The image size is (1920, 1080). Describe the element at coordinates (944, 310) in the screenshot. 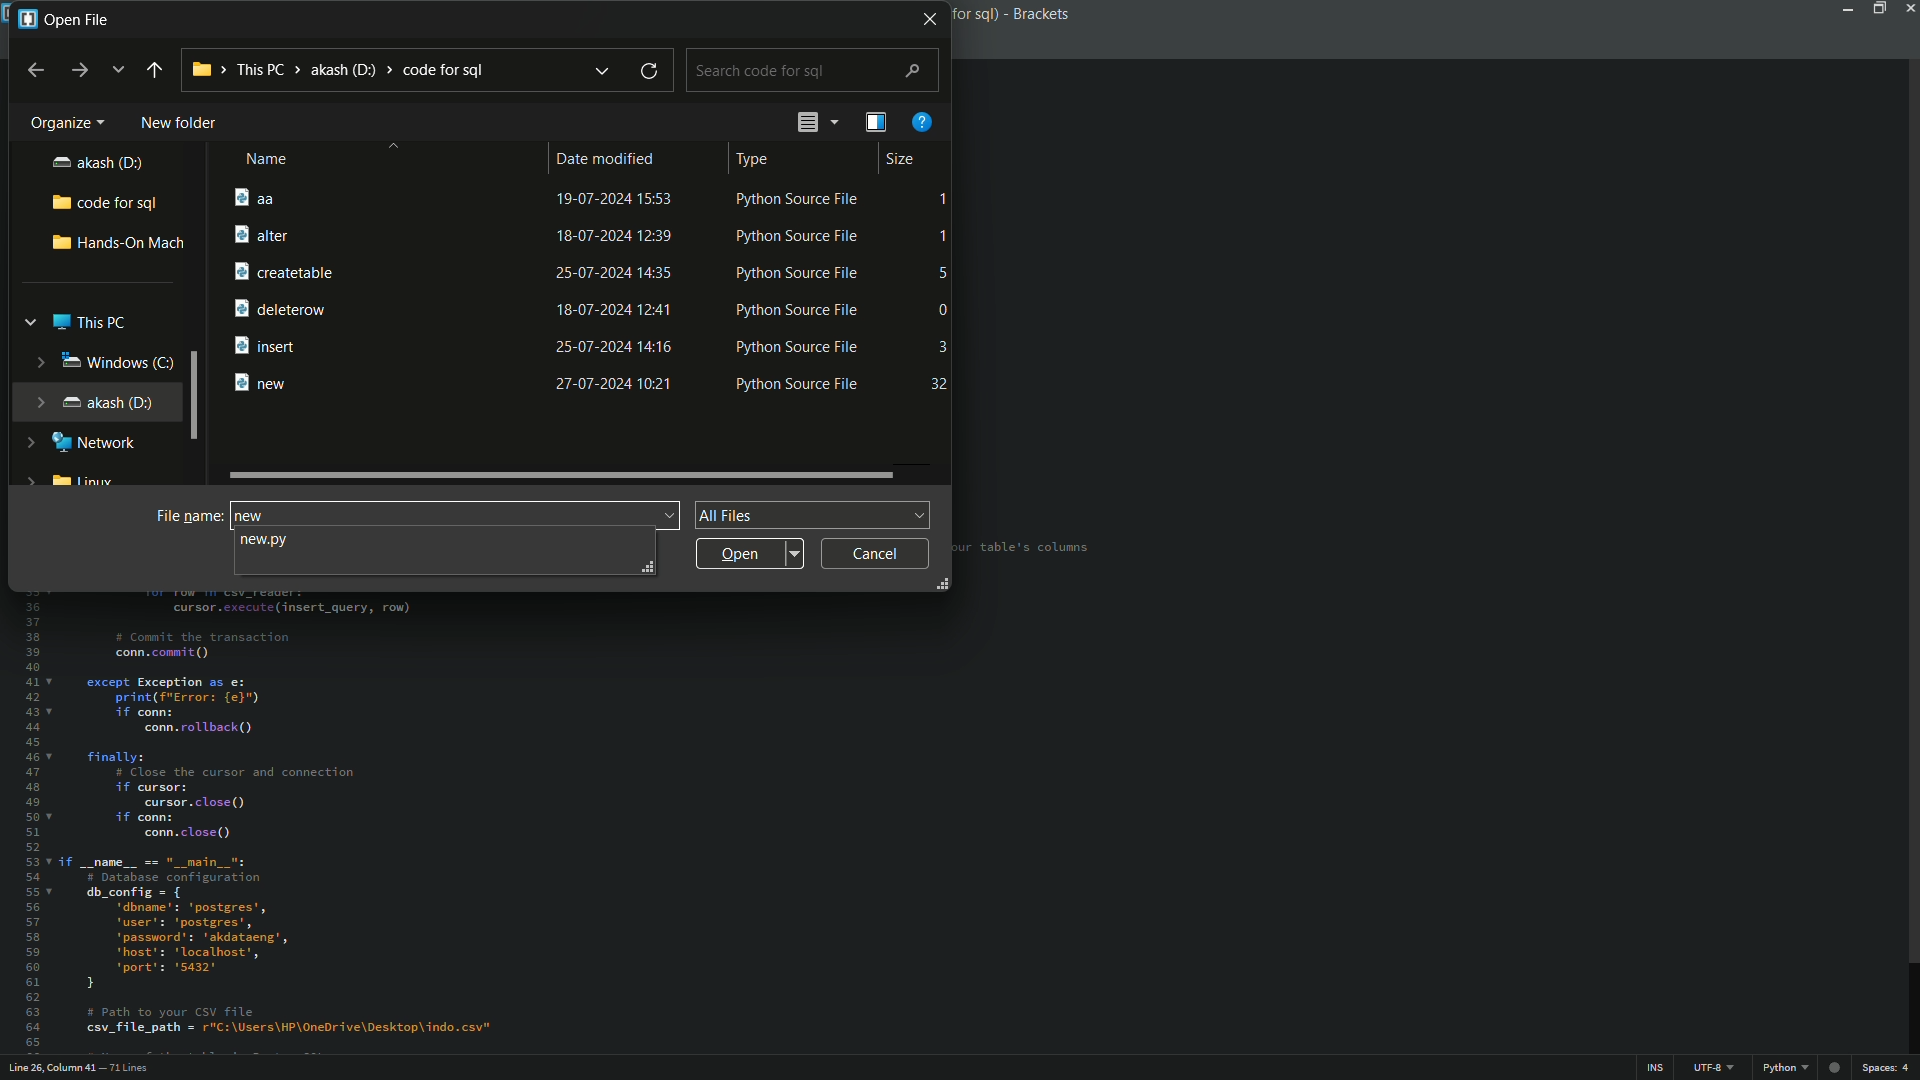

I see `0` at that location.